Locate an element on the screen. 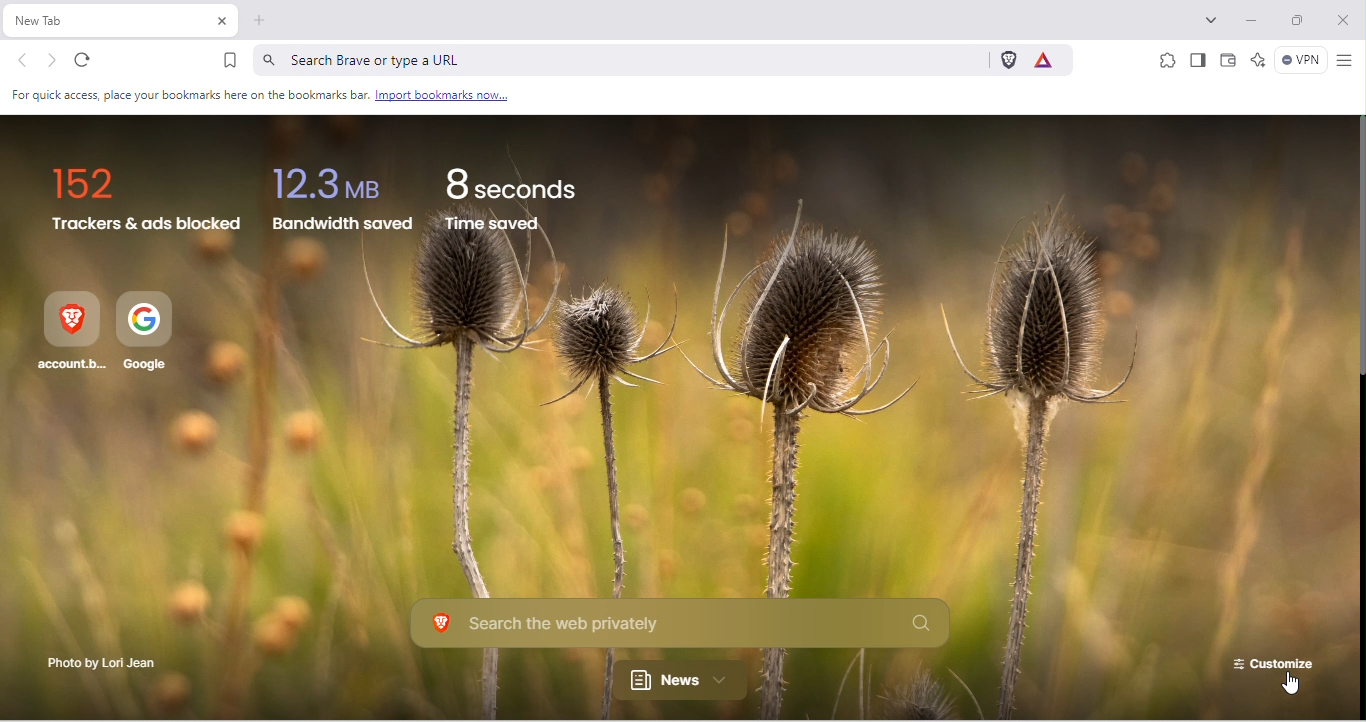 The image size is (1366, 722). Google is located at coordinates (149, 334).